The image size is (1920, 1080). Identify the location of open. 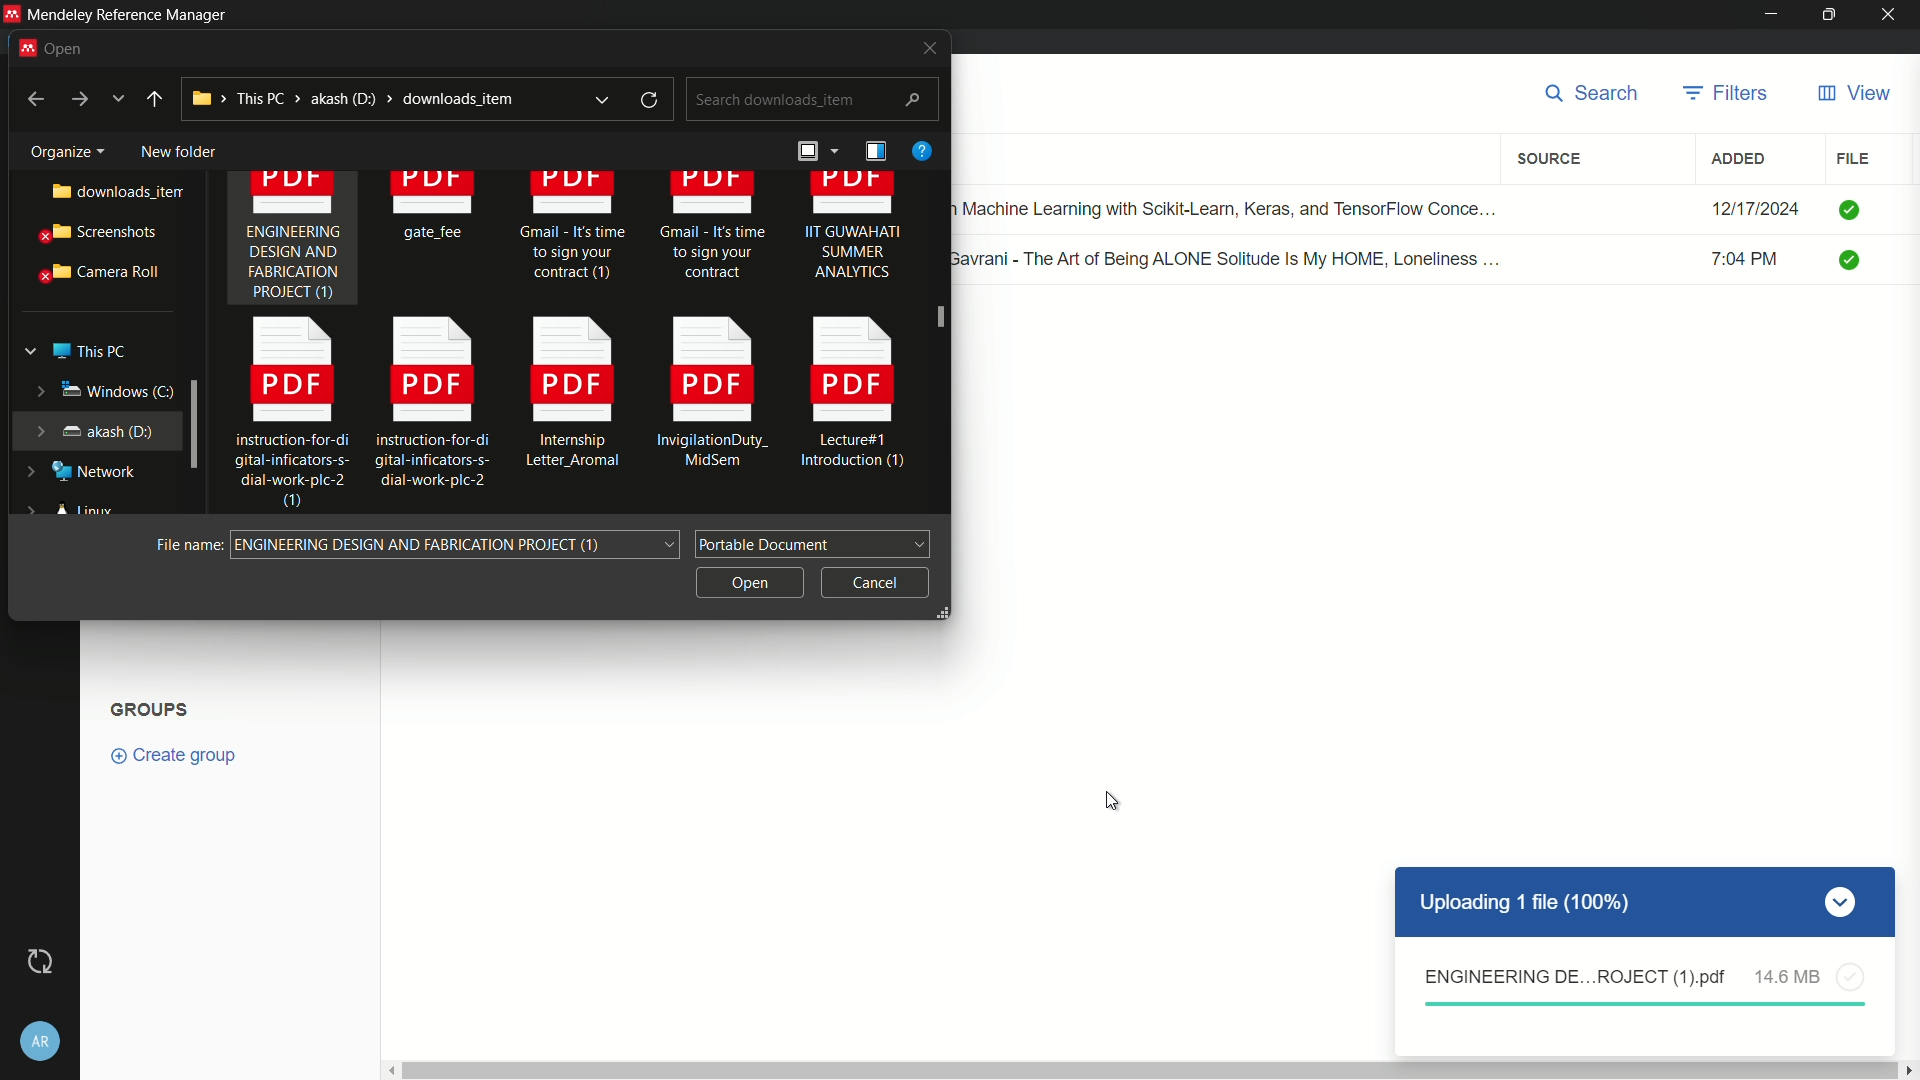
(61, 46).